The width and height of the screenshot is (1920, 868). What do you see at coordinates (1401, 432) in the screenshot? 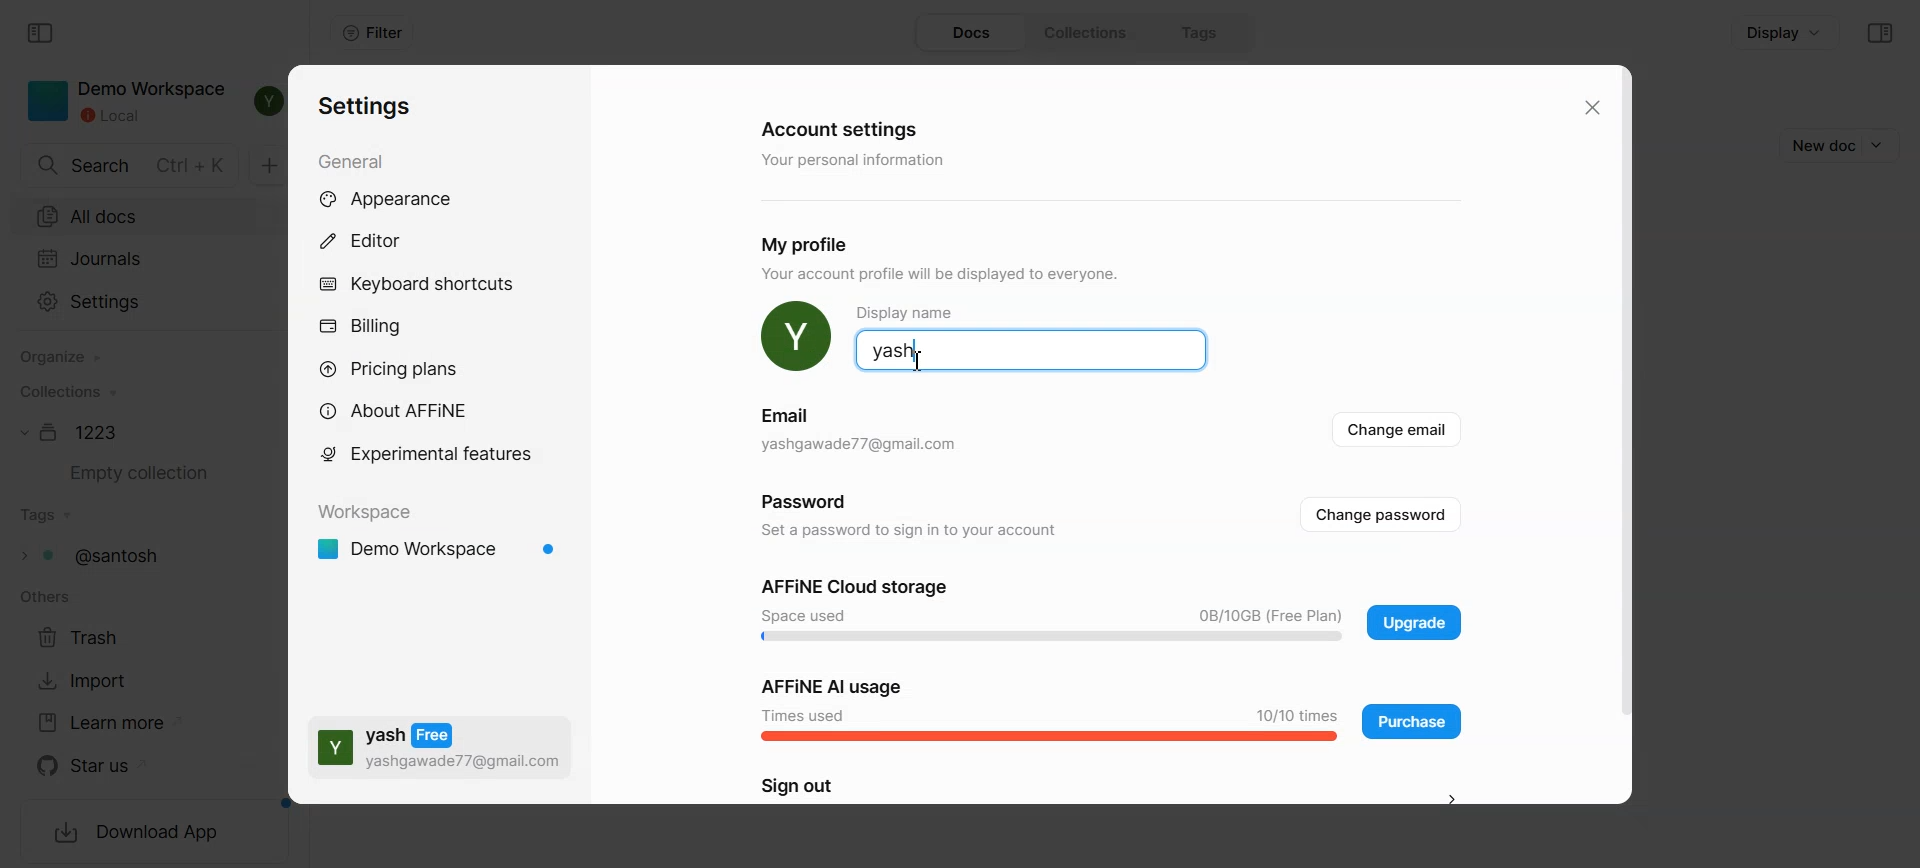
I see `Change email` at bounding box center [1401, 432].